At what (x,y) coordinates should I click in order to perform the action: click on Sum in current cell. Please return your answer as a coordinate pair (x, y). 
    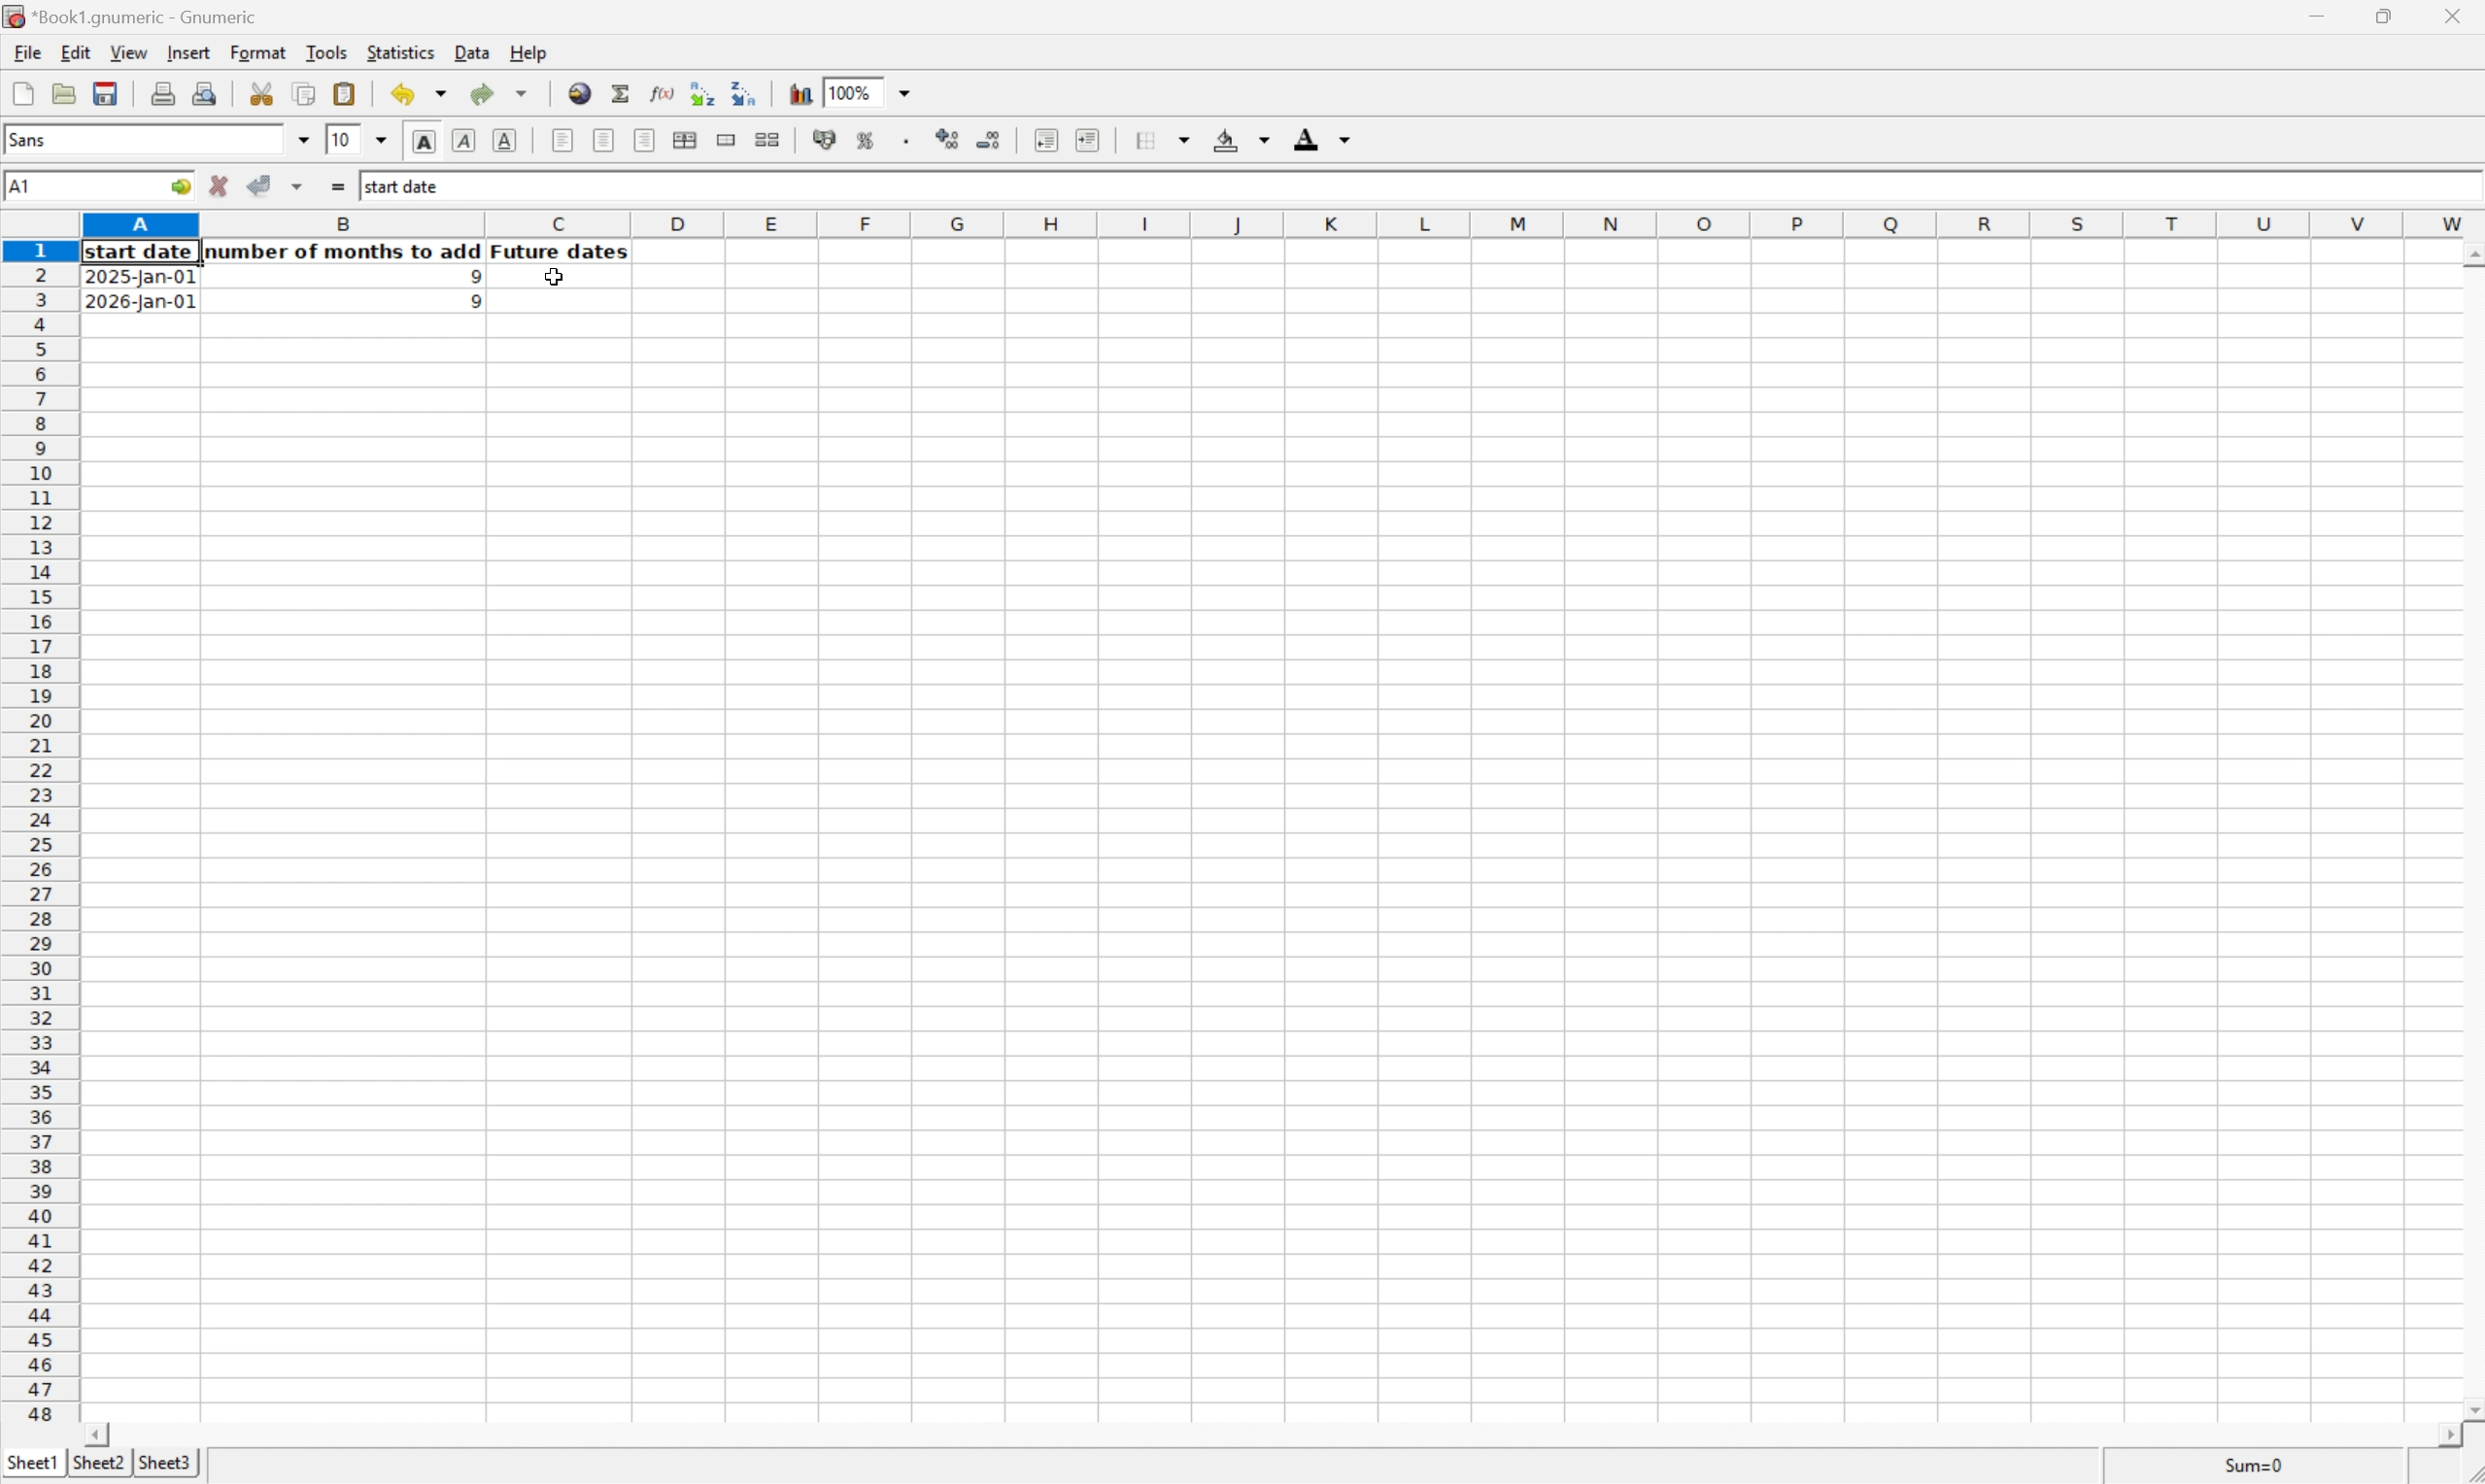
    Looking at the image, I should click on (621, 92).